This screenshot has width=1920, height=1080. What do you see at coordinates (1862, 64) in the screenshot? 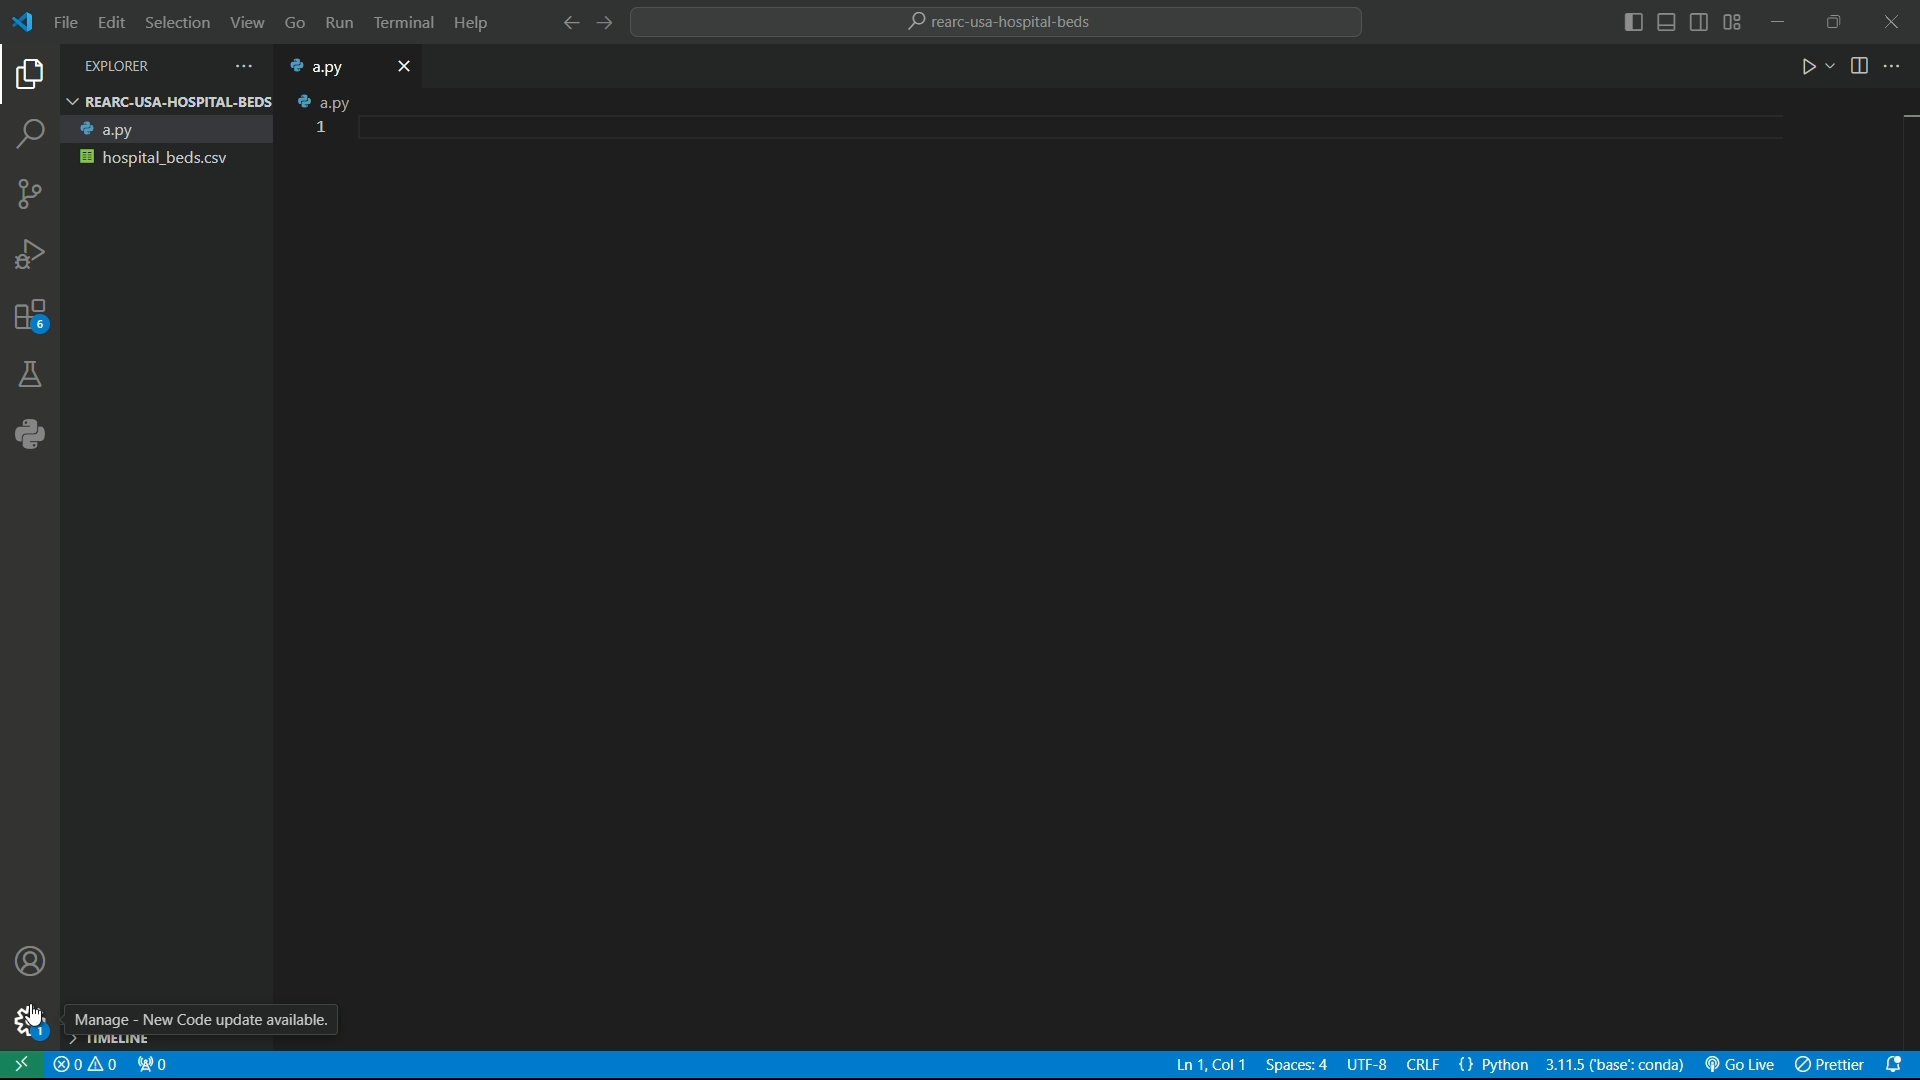
I see `split editor right` at bounding box center [1862, 64].